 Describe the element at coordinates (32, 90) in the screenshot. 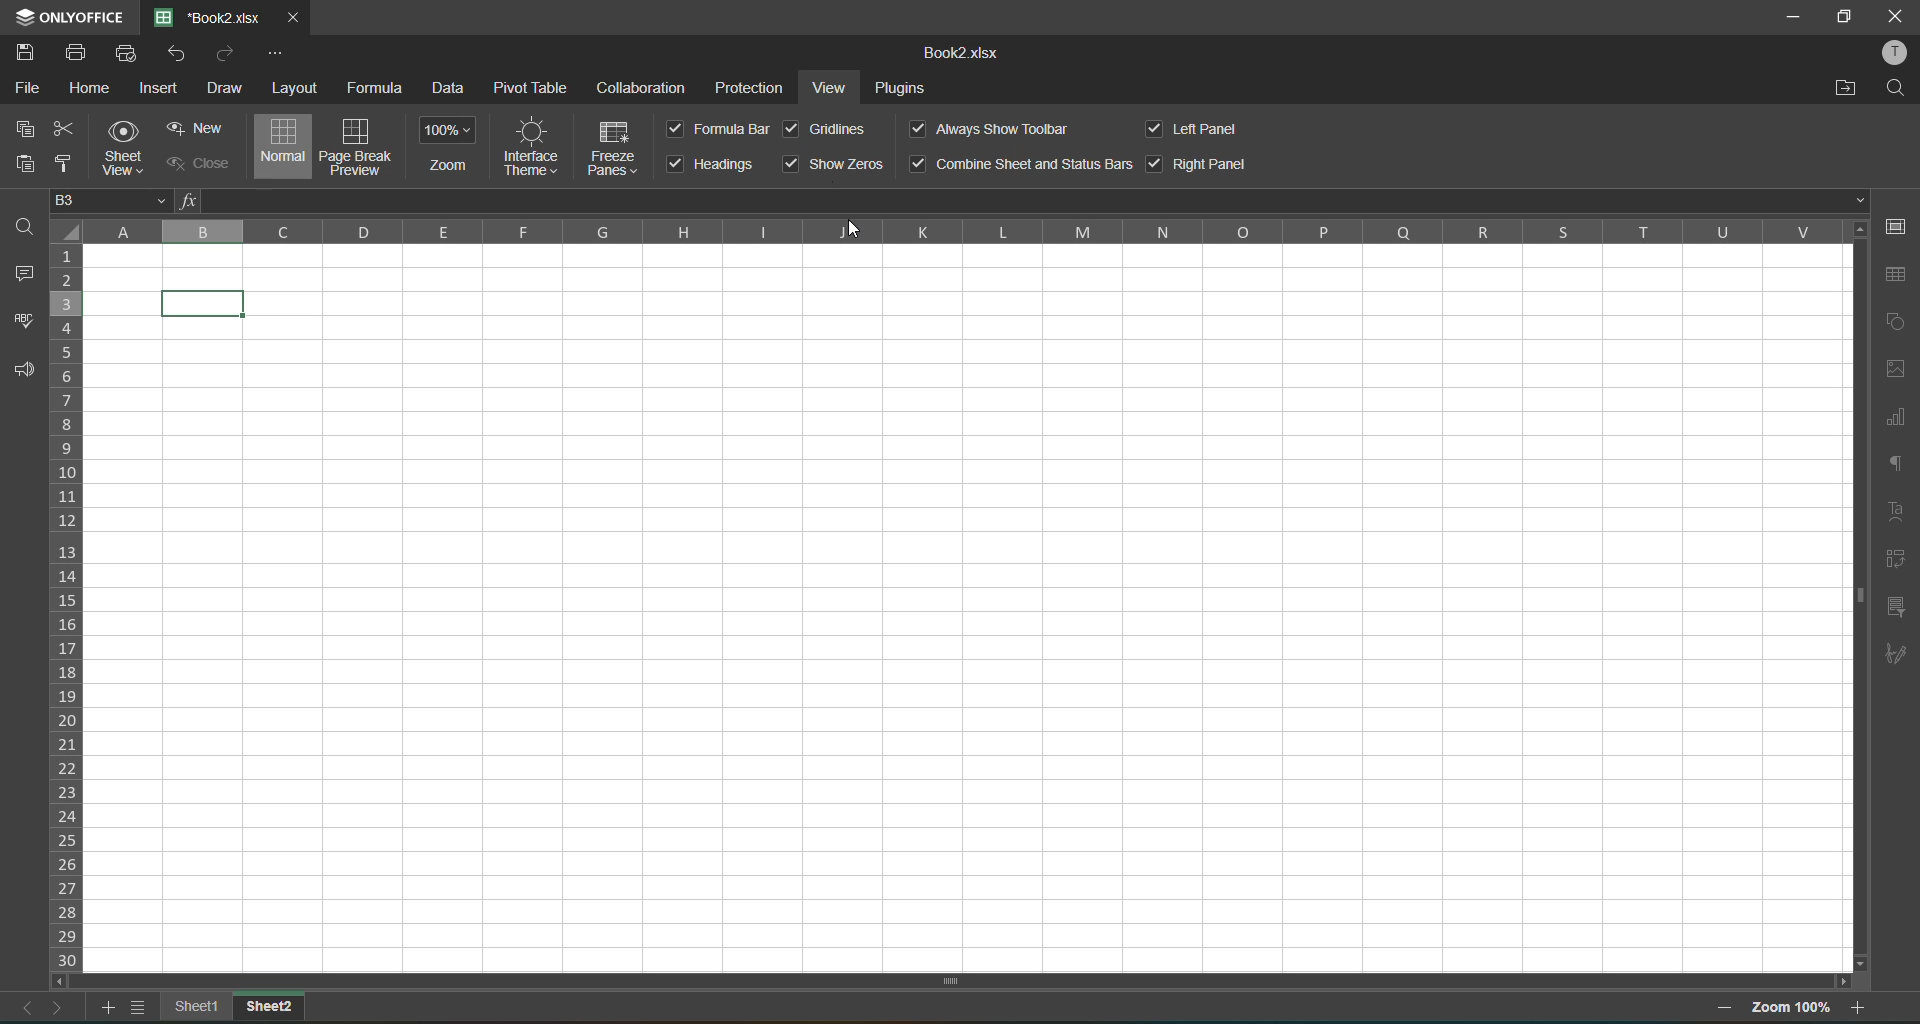

I see `file` at that location.